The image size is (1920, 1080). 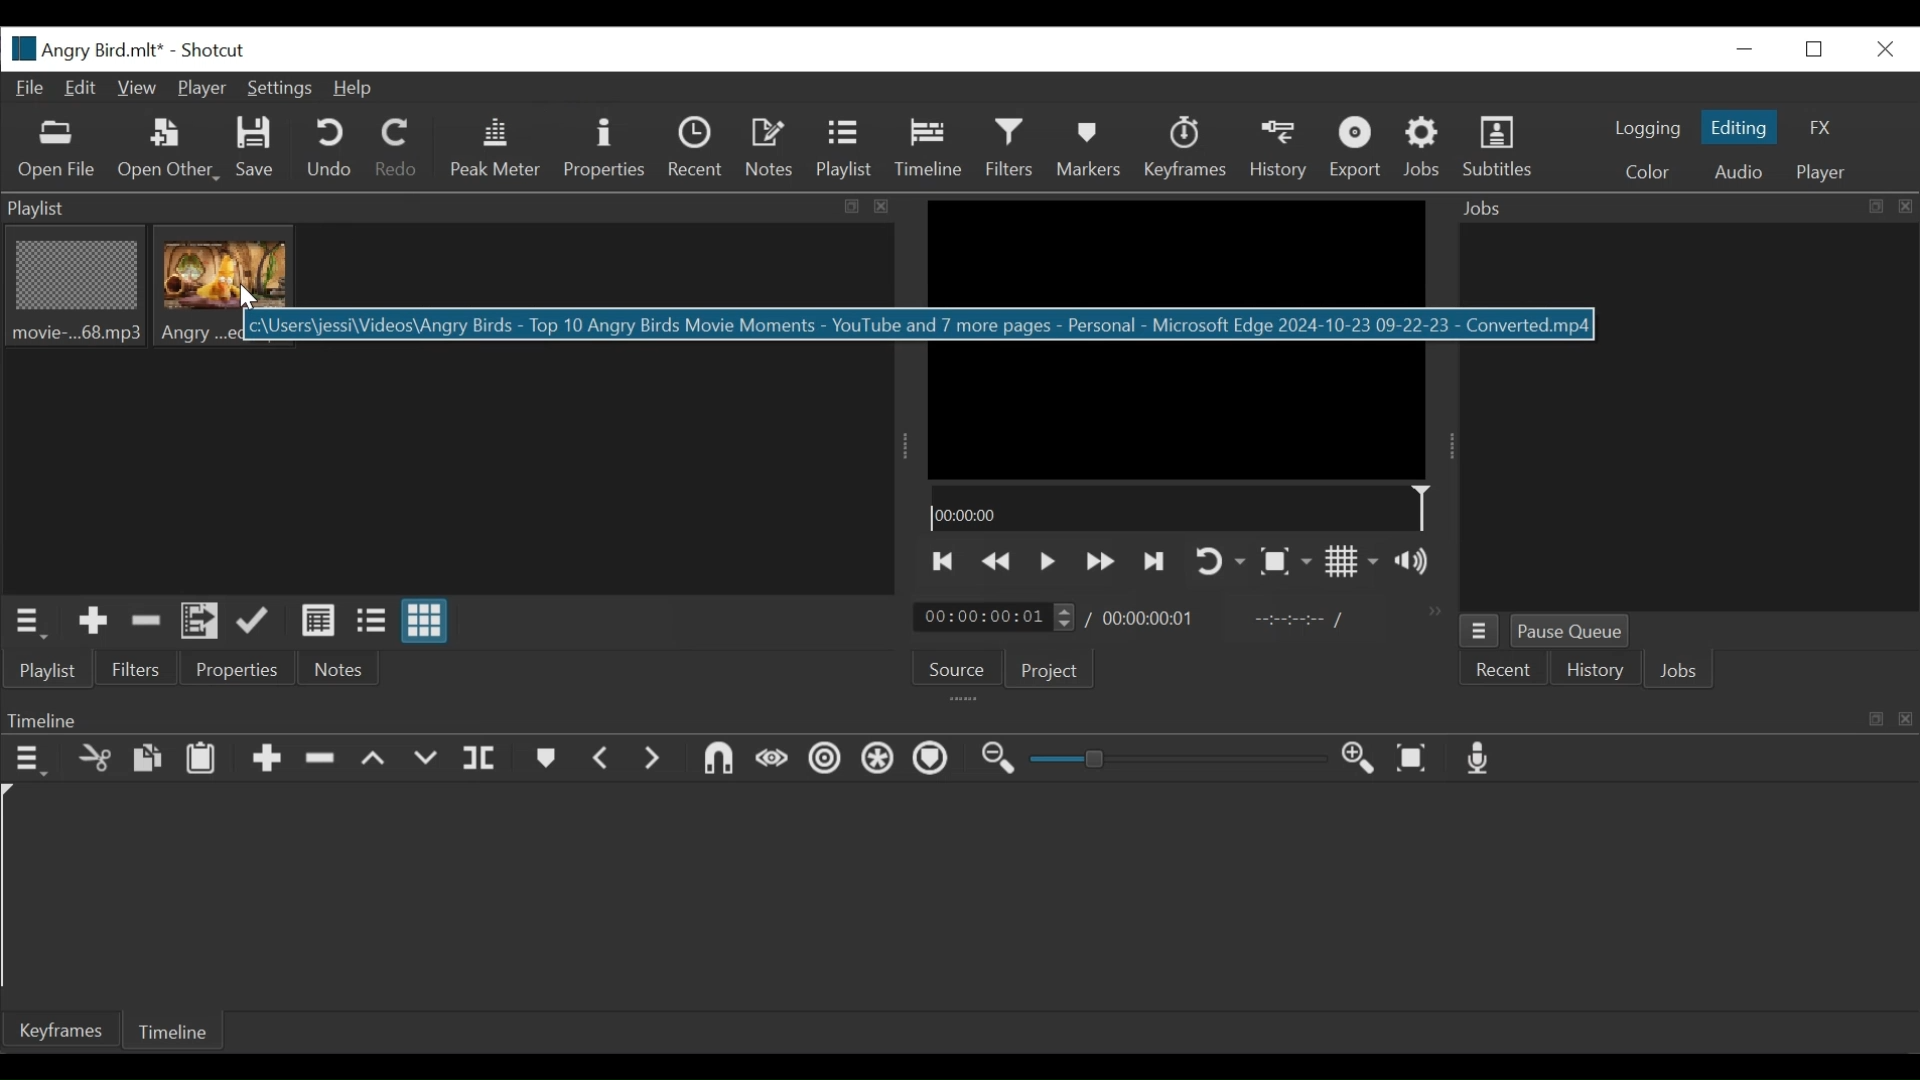 What do you see at coordinates (1820, 174) in the screenshot?
I see `Player` at bounding box center [1820, 174].